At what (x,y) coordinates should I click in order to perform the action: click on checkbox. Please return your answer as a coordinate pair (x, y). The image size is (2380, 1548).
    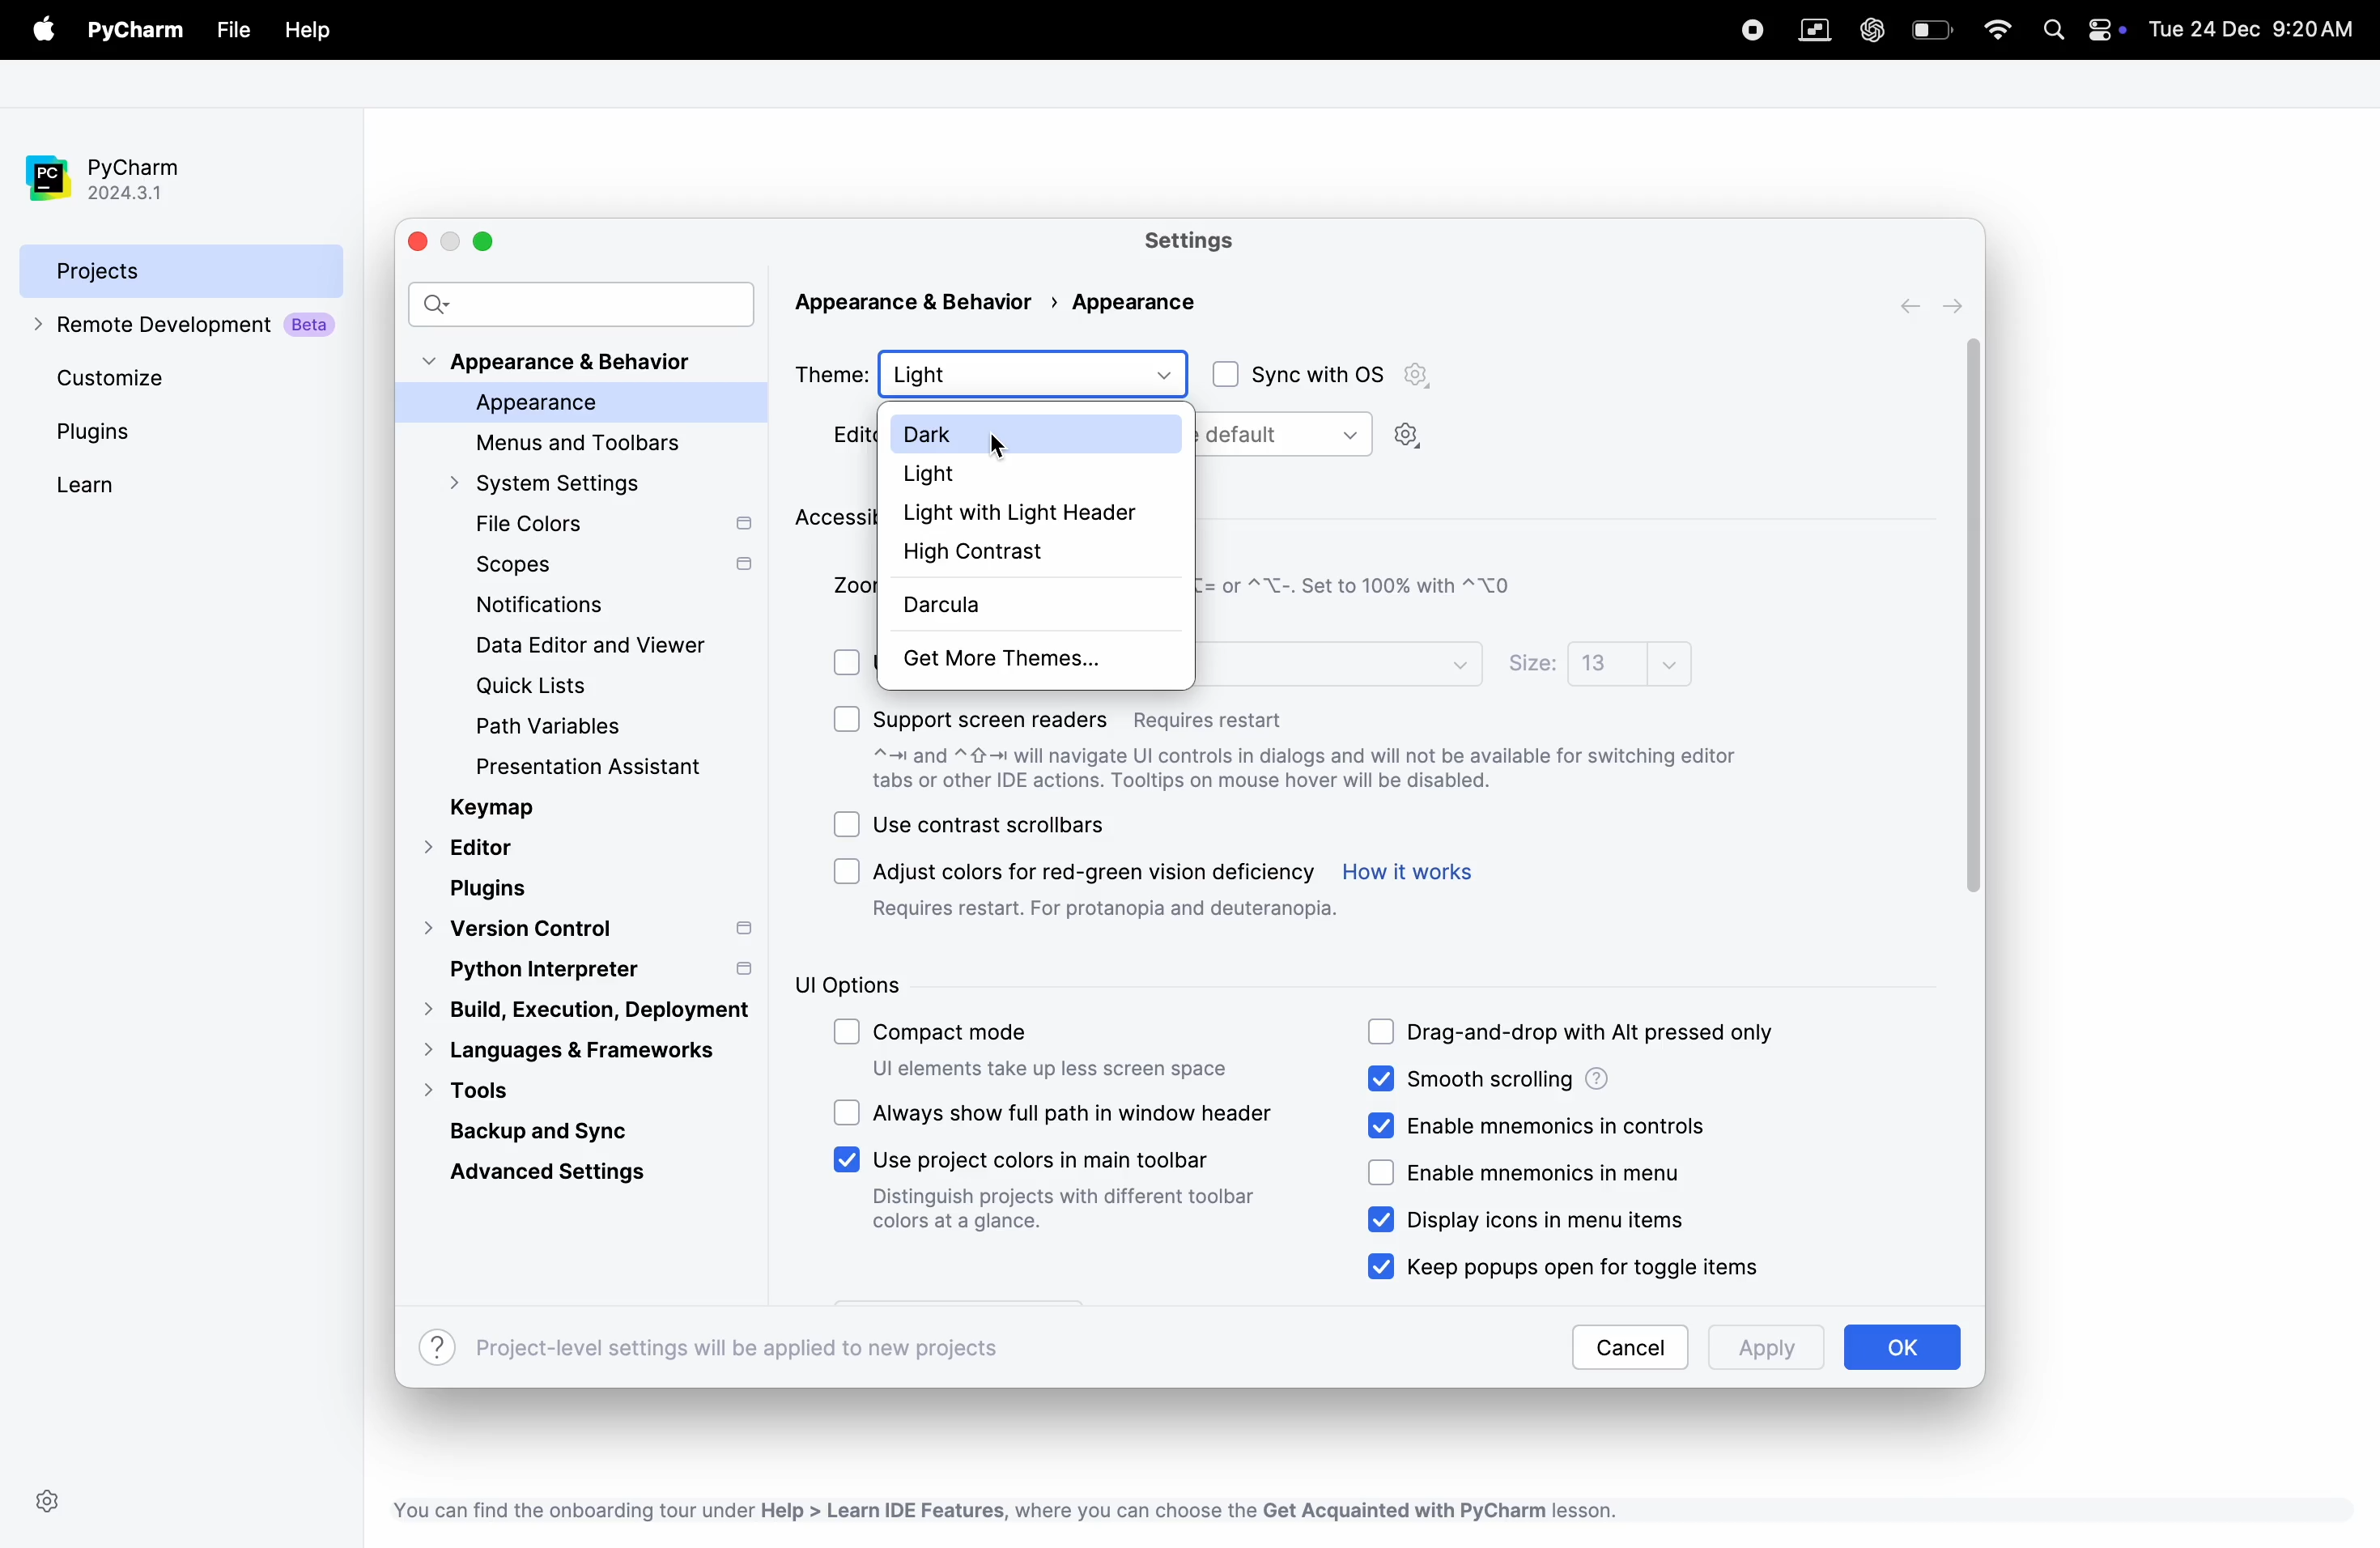
    Looking at the image, I should click on (1382, 1033).